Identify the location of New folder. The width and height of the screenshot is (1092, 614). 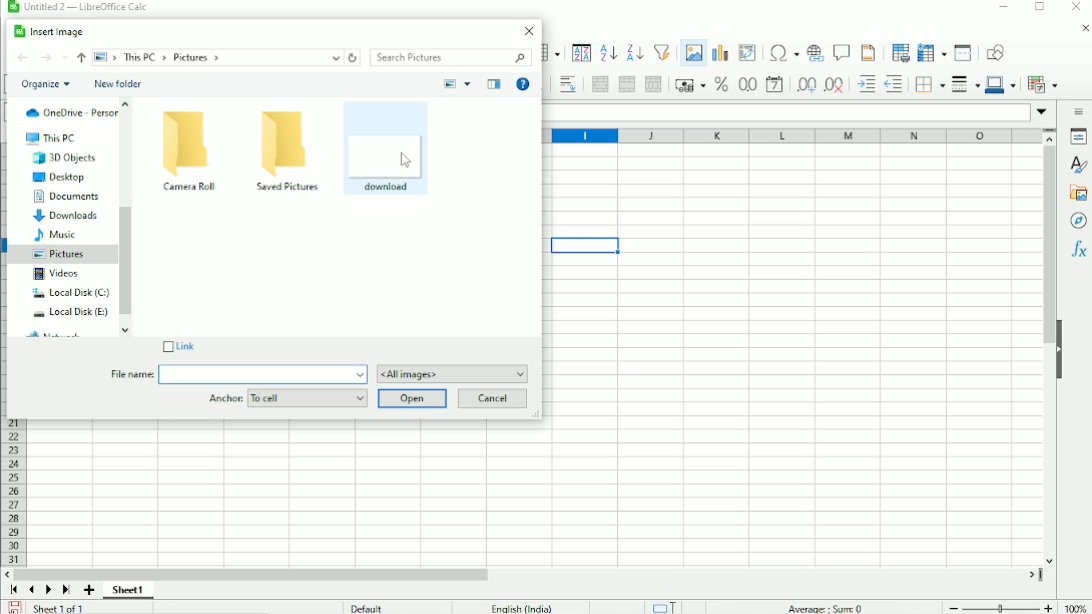
(119, 84).